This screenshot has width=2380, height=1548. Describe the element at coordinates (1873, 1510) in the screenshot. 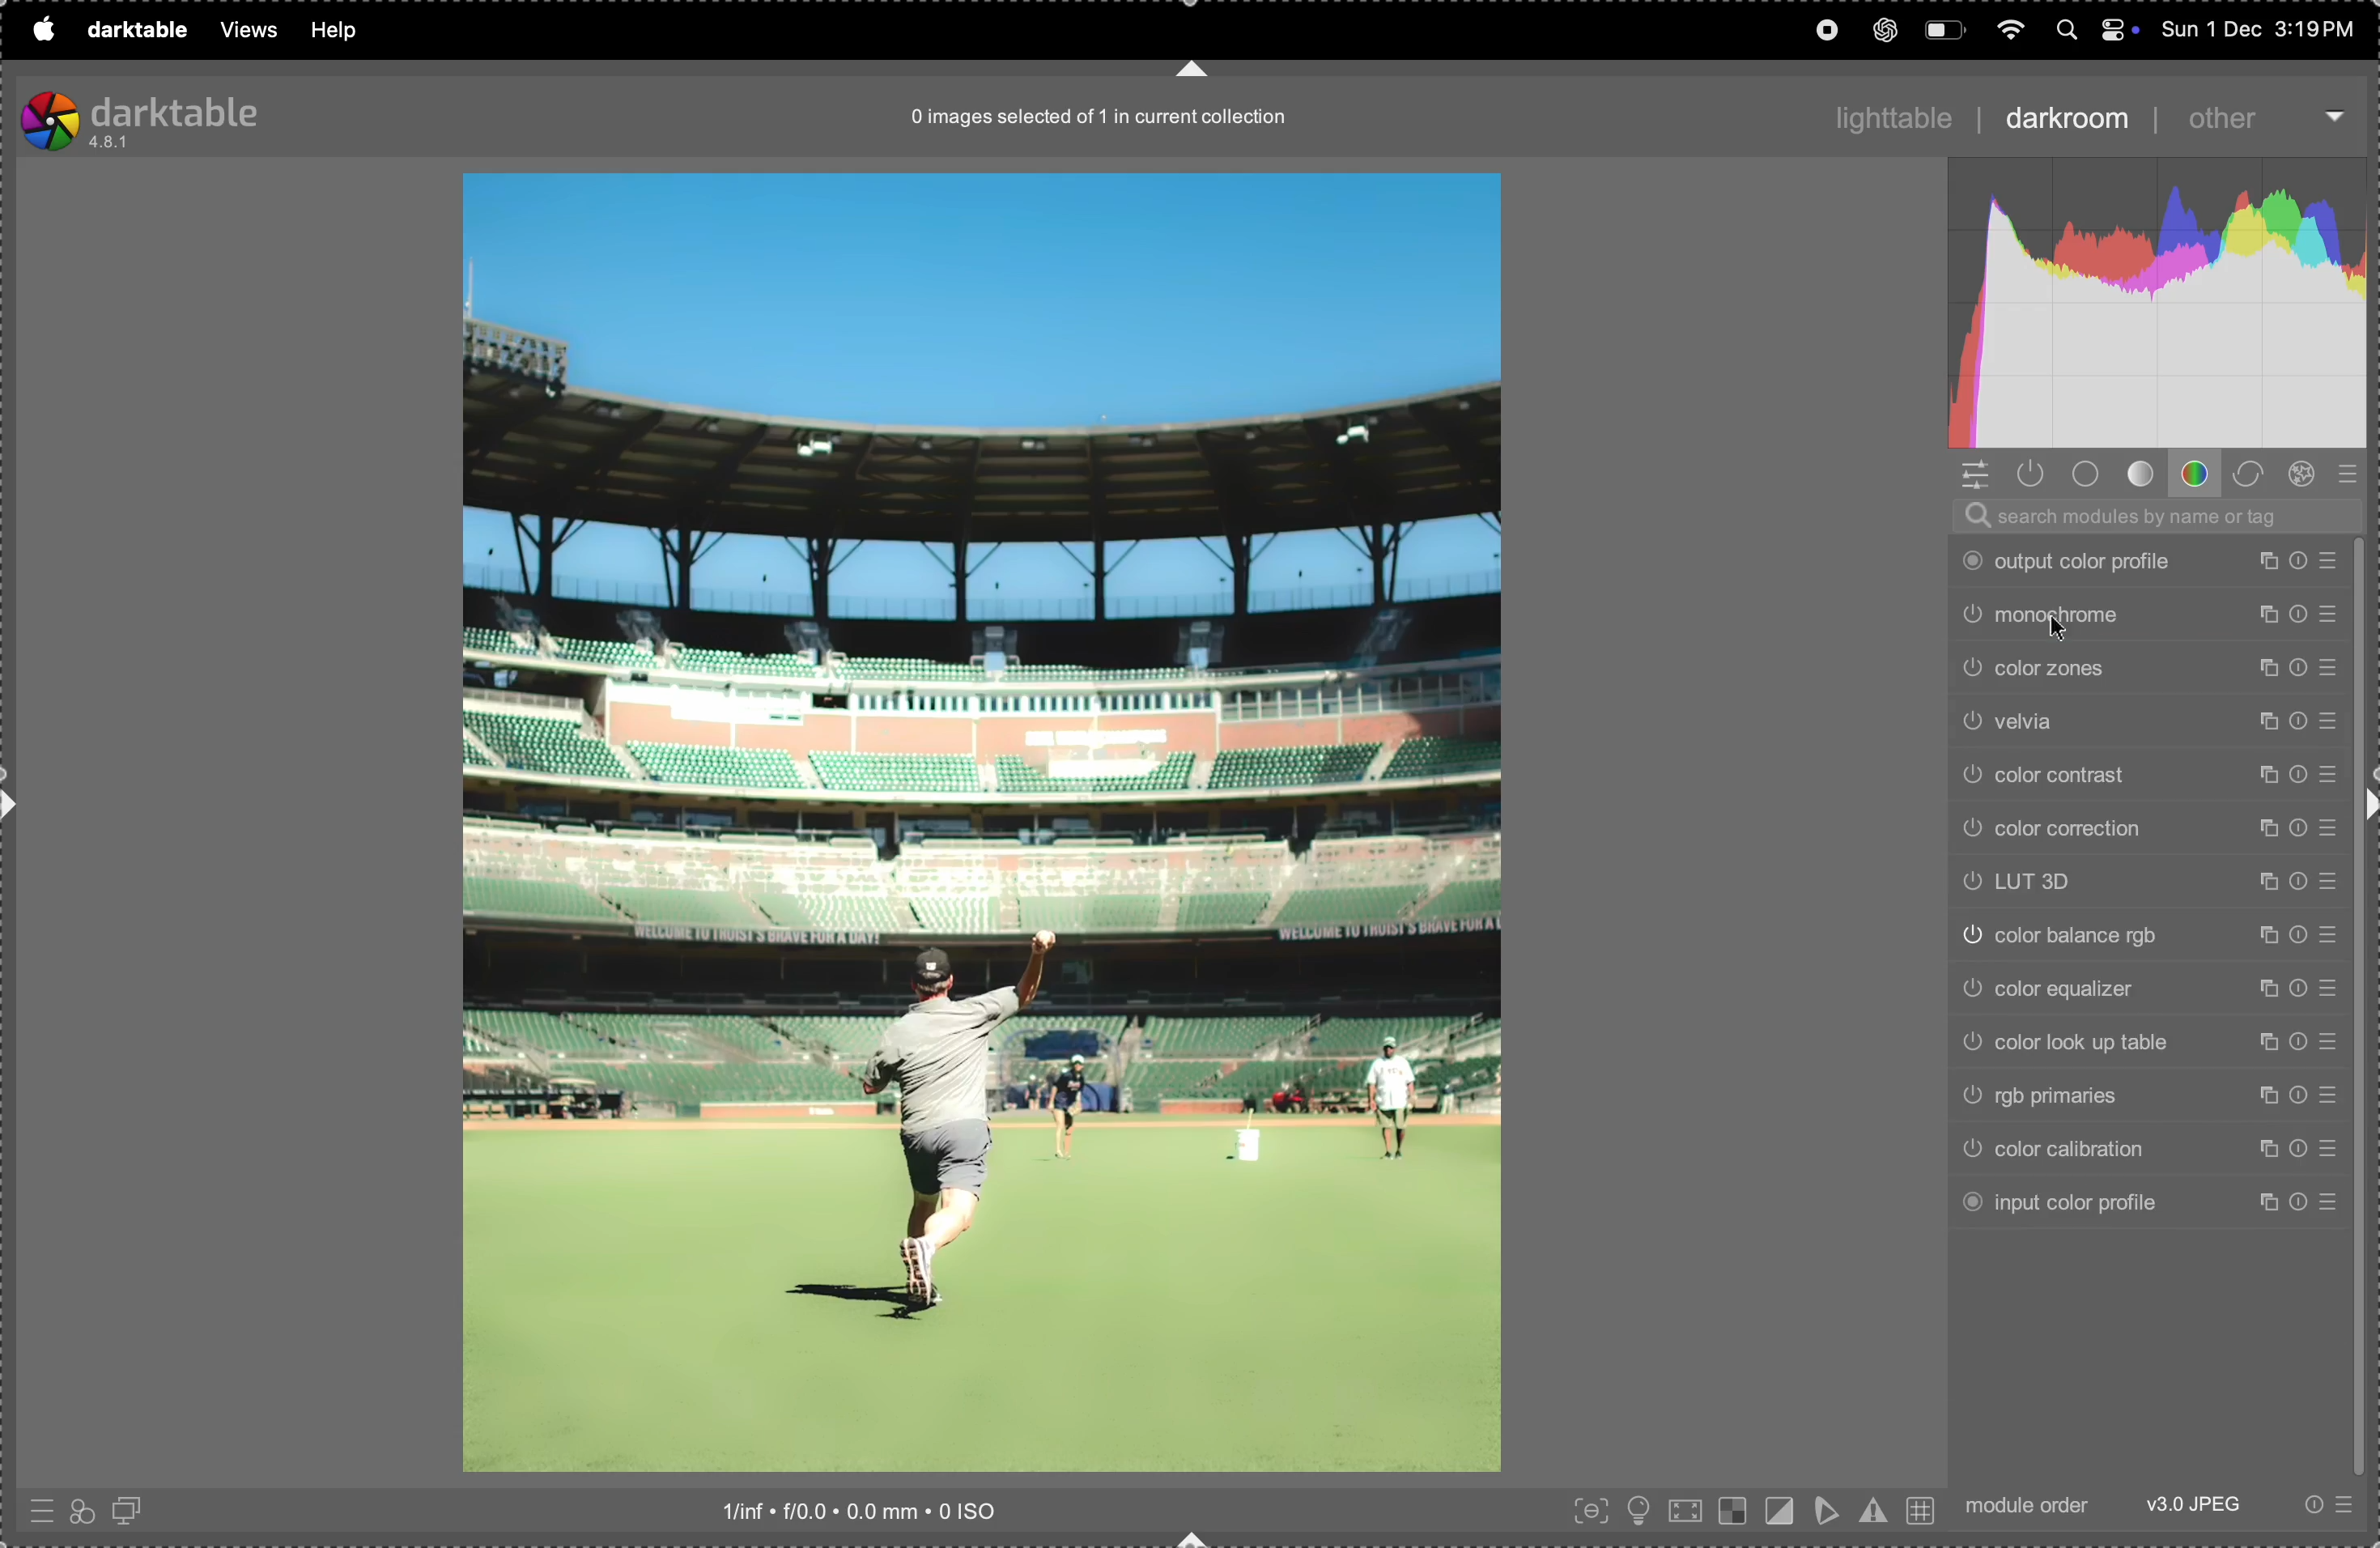

I see `toggle gamut checking` at that location.